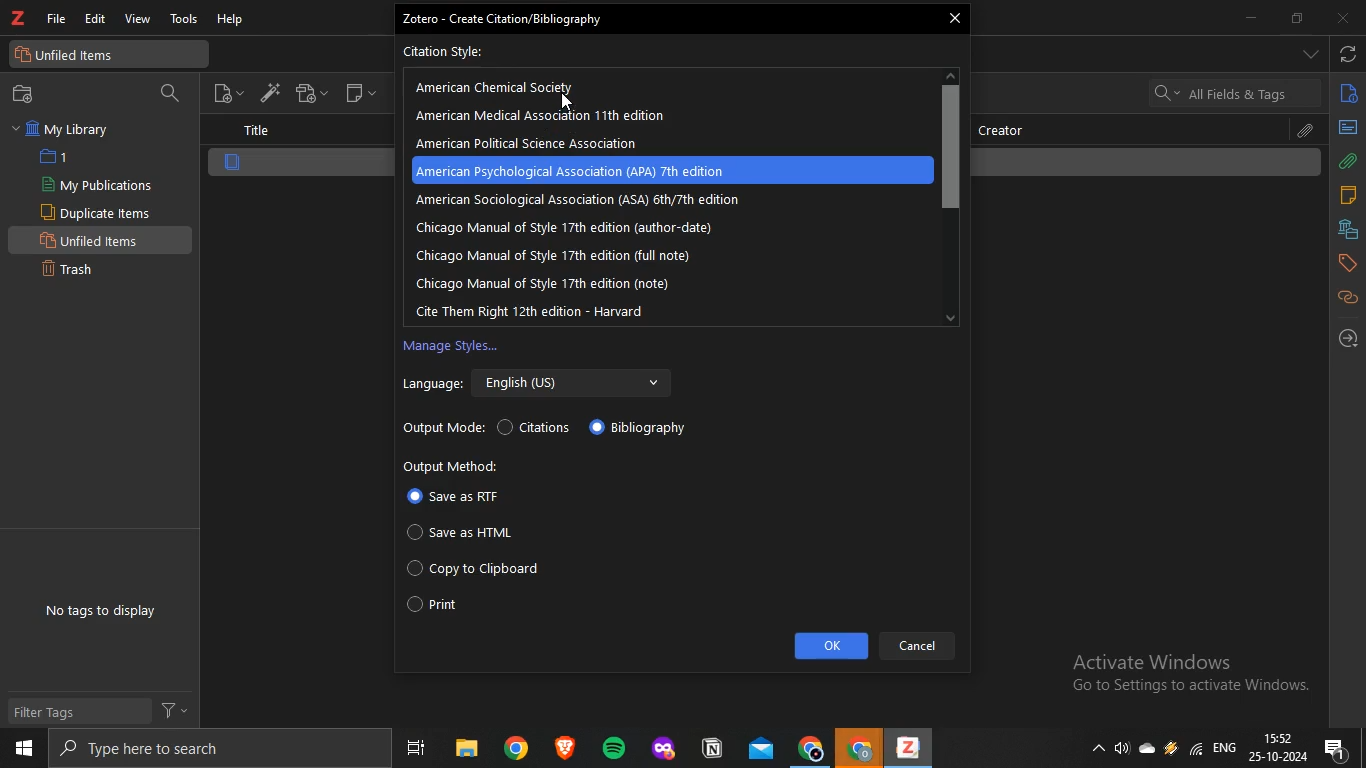  Describe the element at coordinates (1297, 20) in the screenshot. I see `restore down` at that location.